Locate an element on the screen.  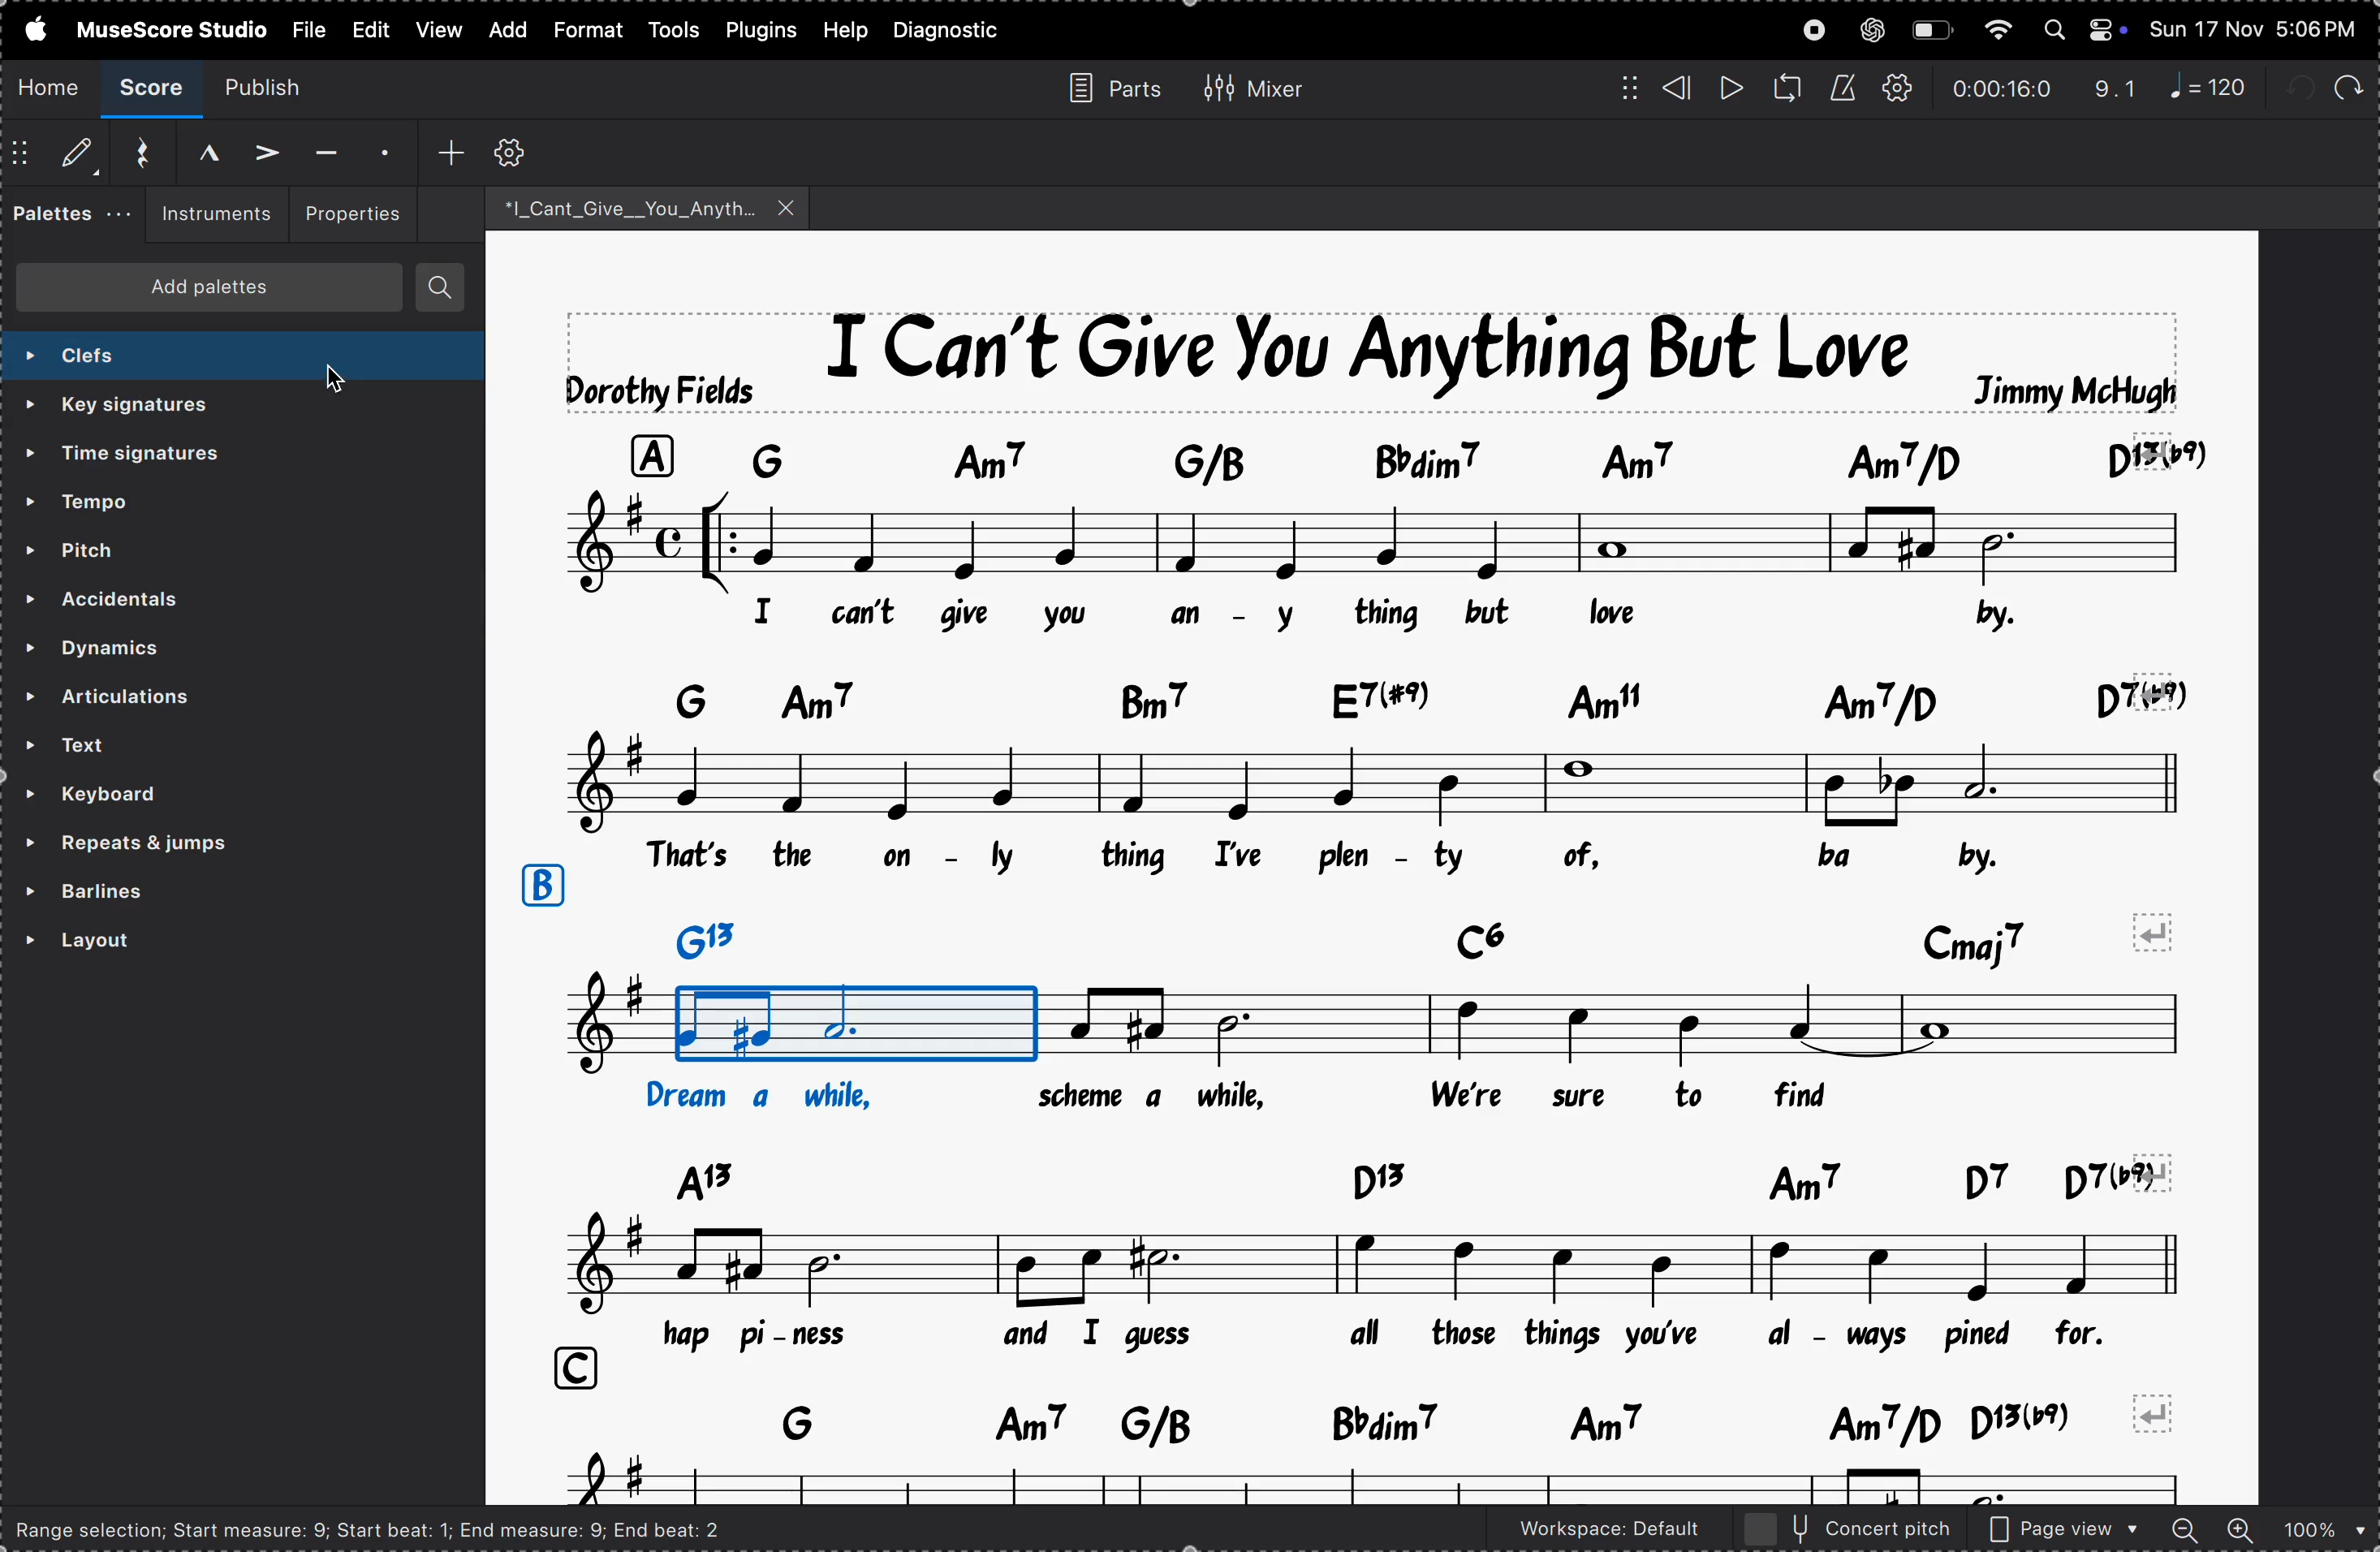
add paletes is located at coordinates (209, 287).